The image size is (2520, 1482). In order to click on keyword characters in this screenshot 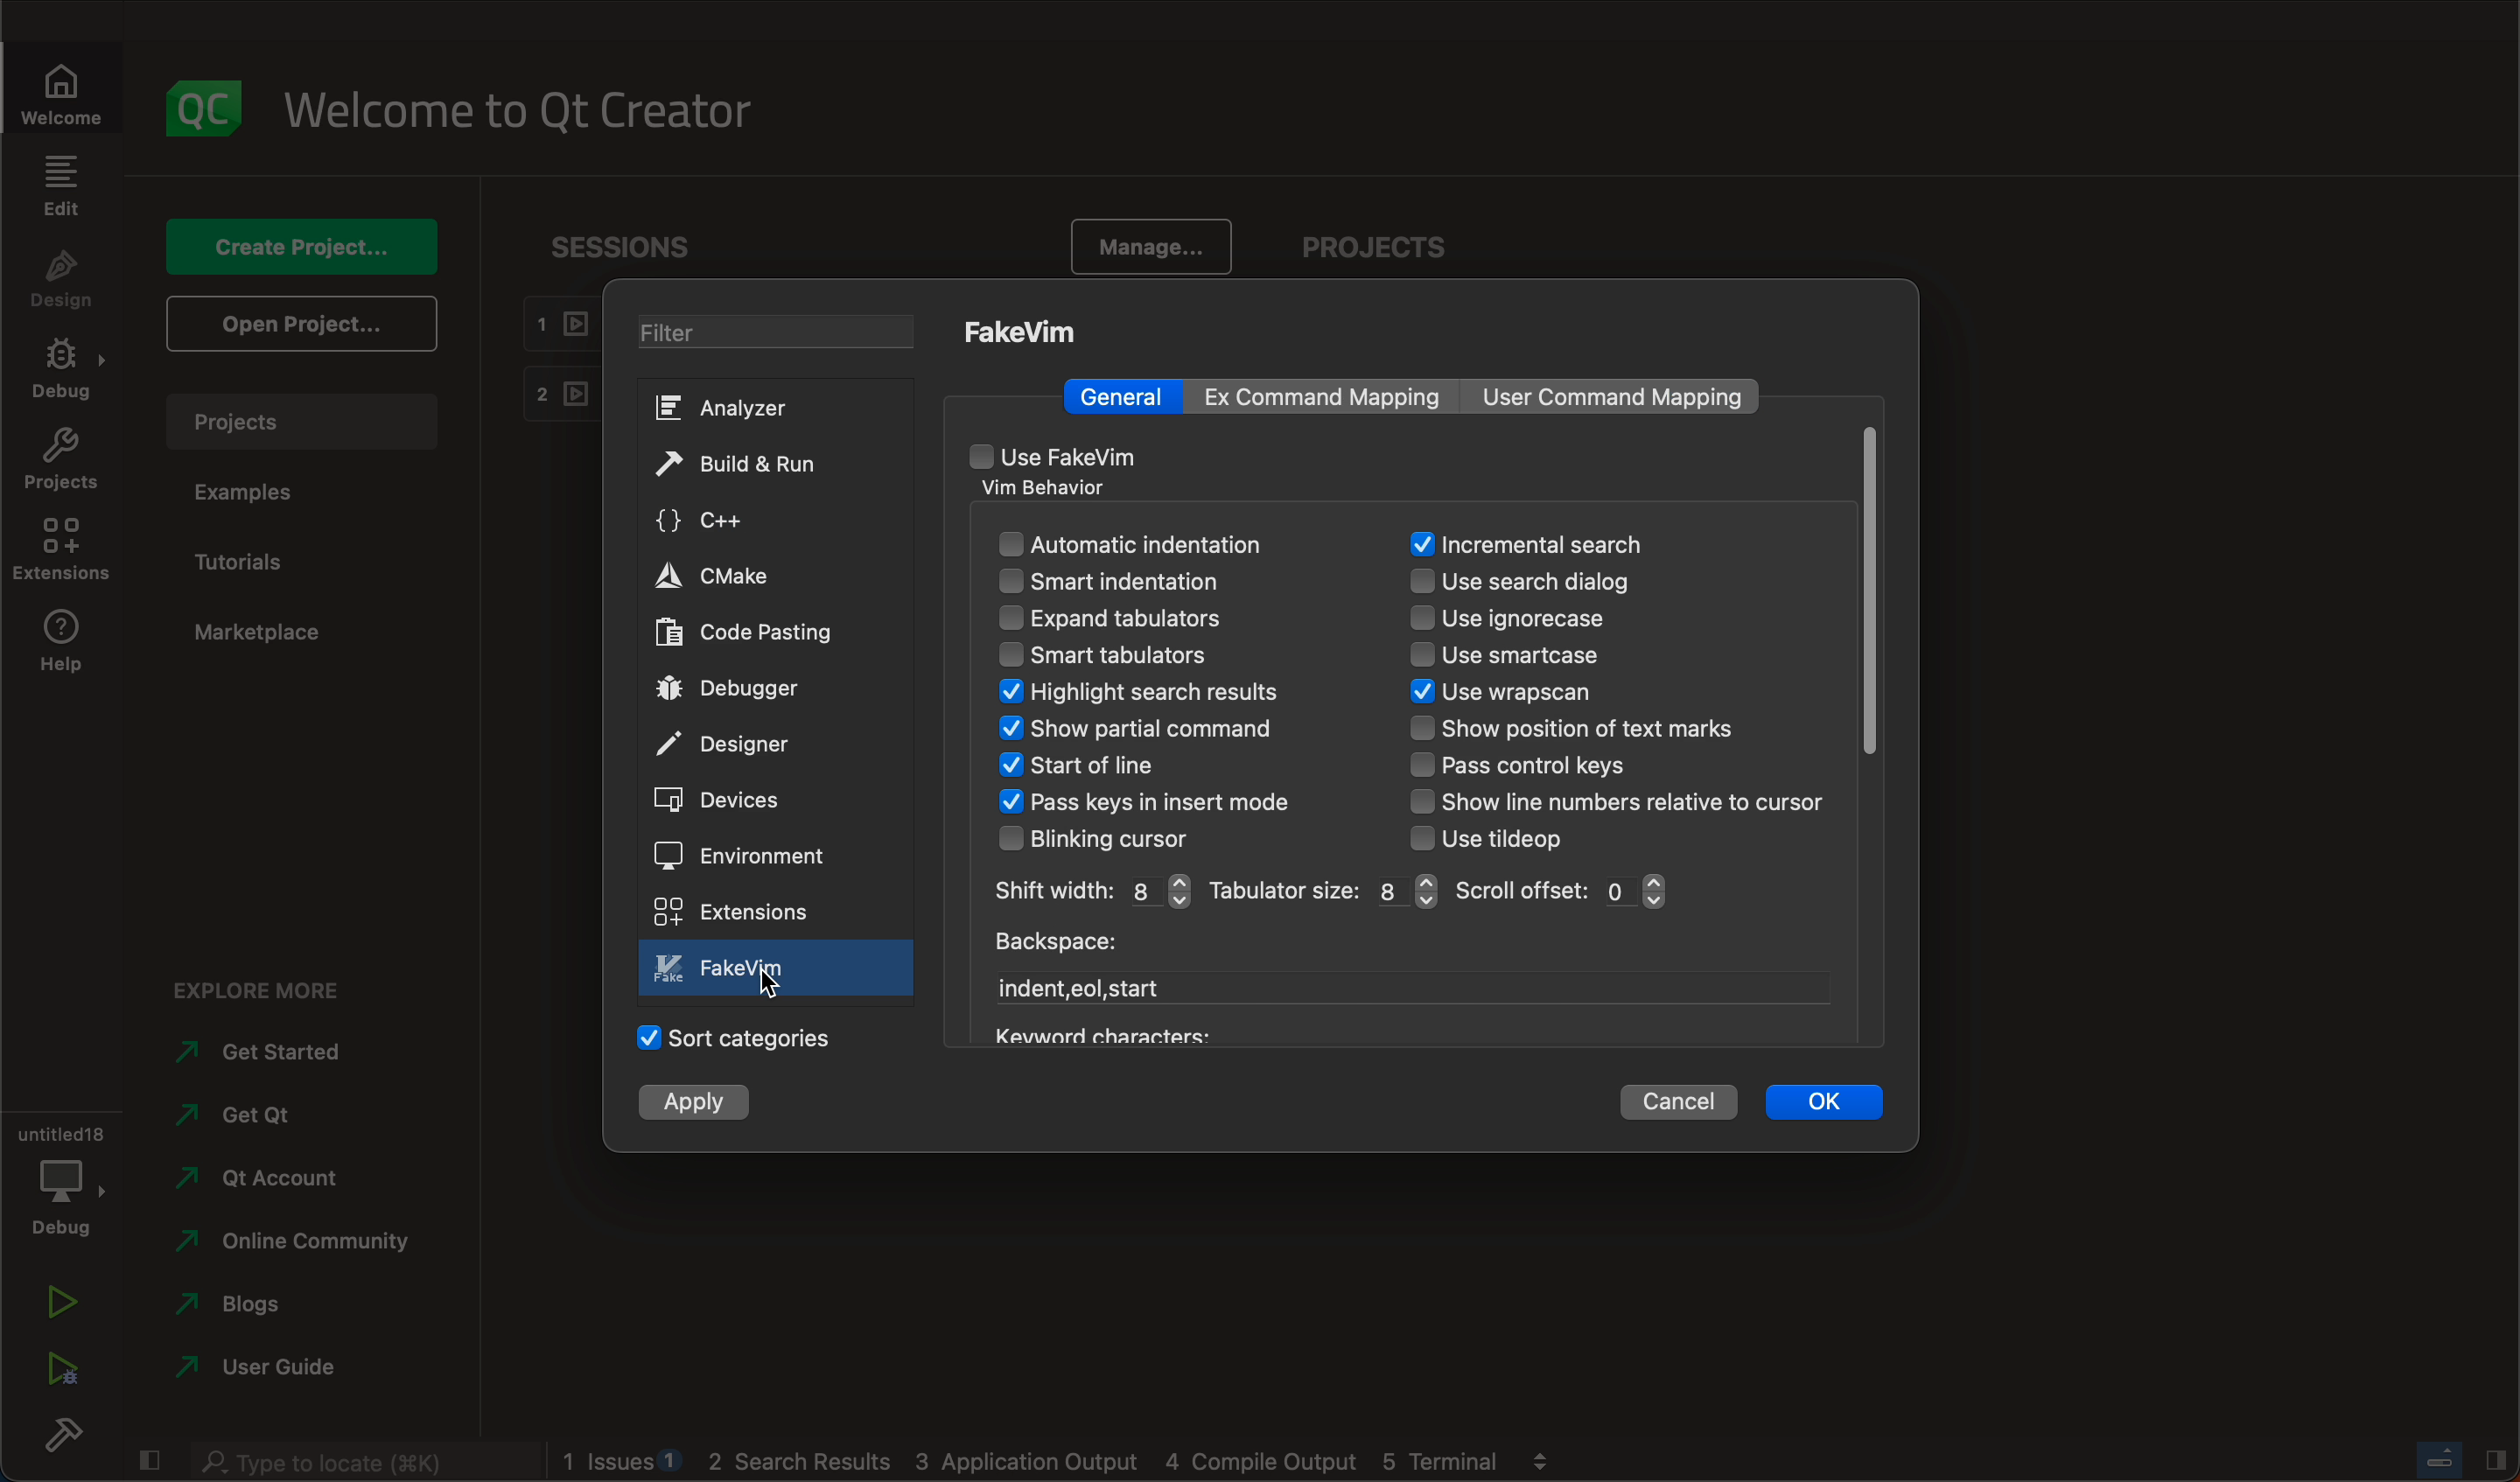, I will do `click(1097, 1032)`.